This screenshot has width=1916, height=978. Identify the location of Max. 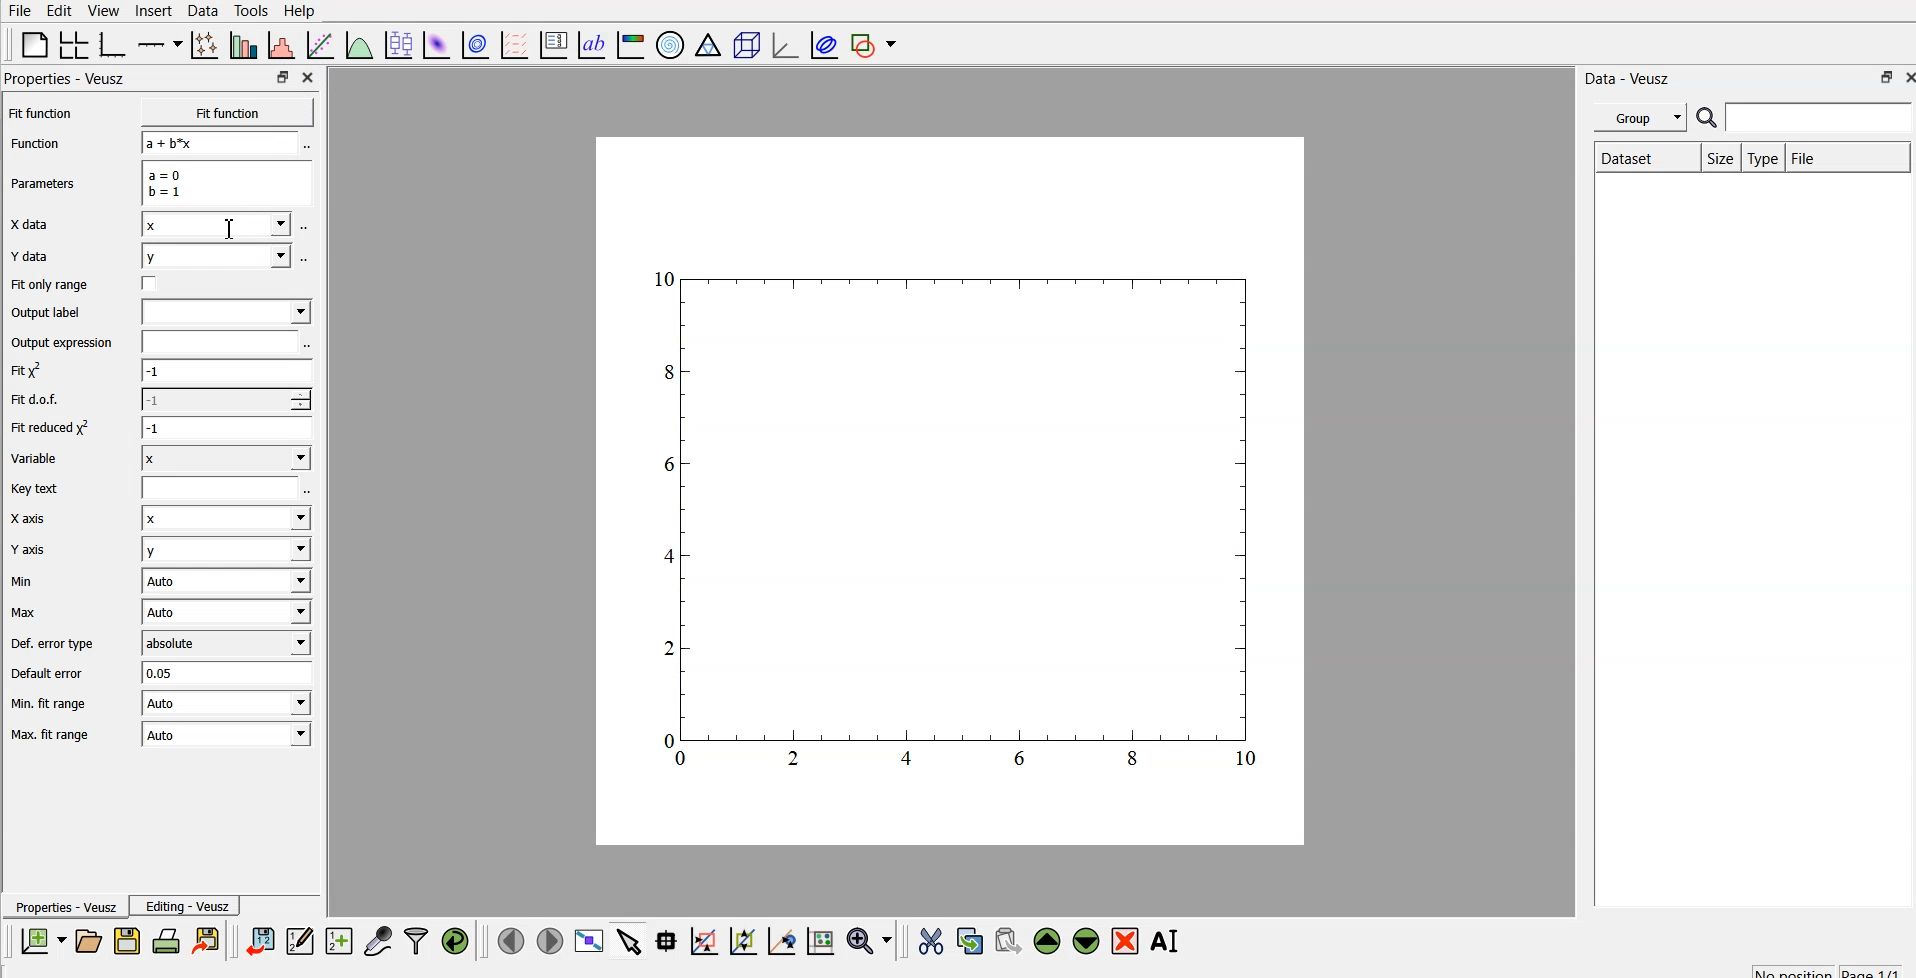
(49, 613).